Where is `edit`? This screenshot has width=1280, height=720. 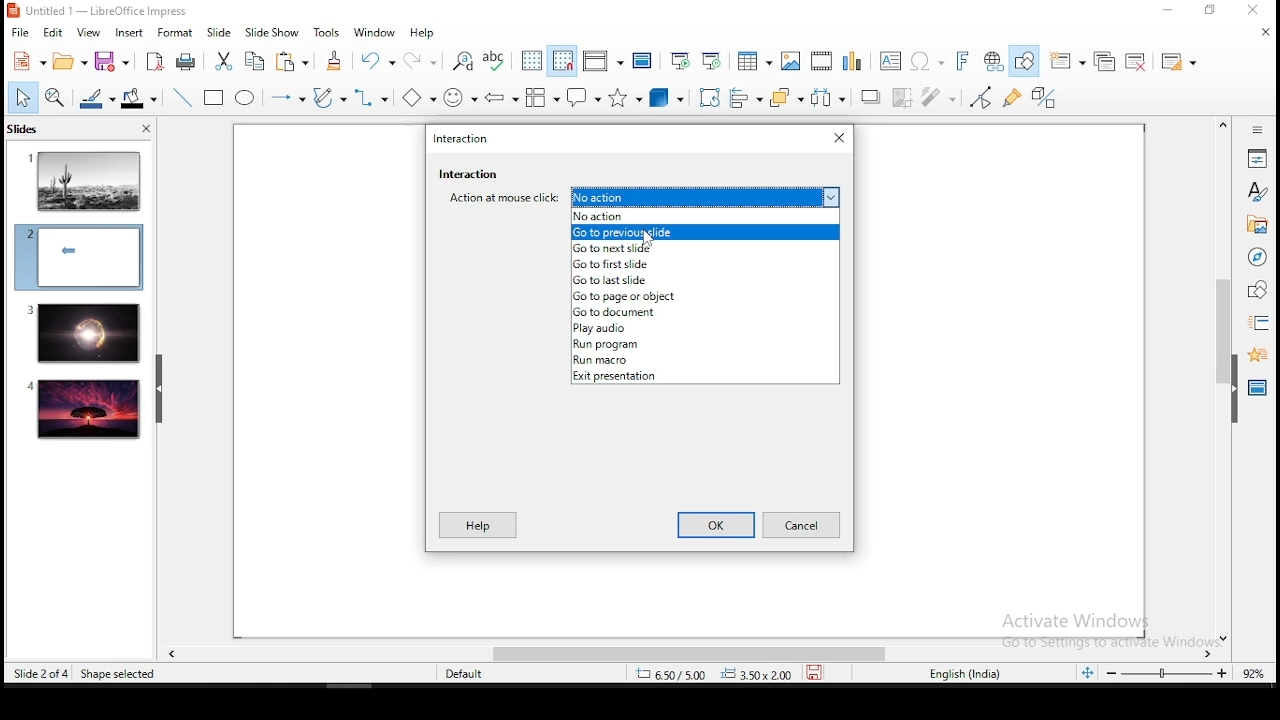 edit is located at coordinates (53, 33).